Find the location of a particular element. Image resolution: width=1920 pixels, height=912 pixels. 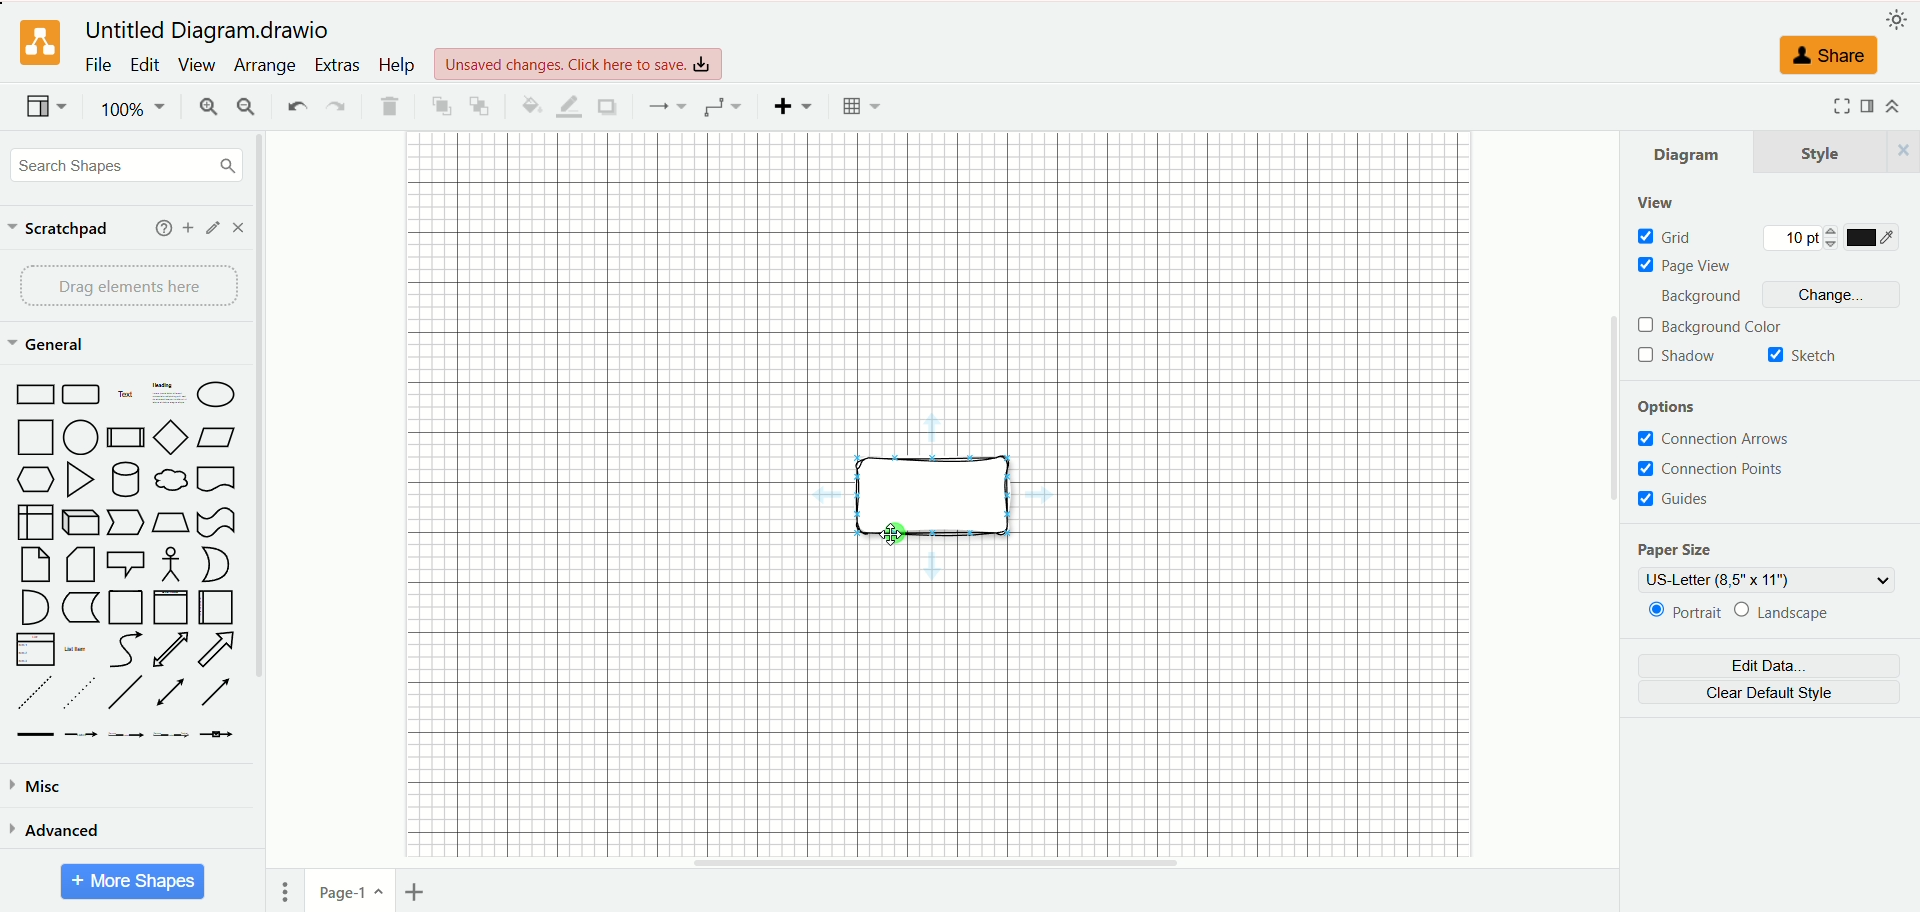

close is located at coordinates (238, 228).